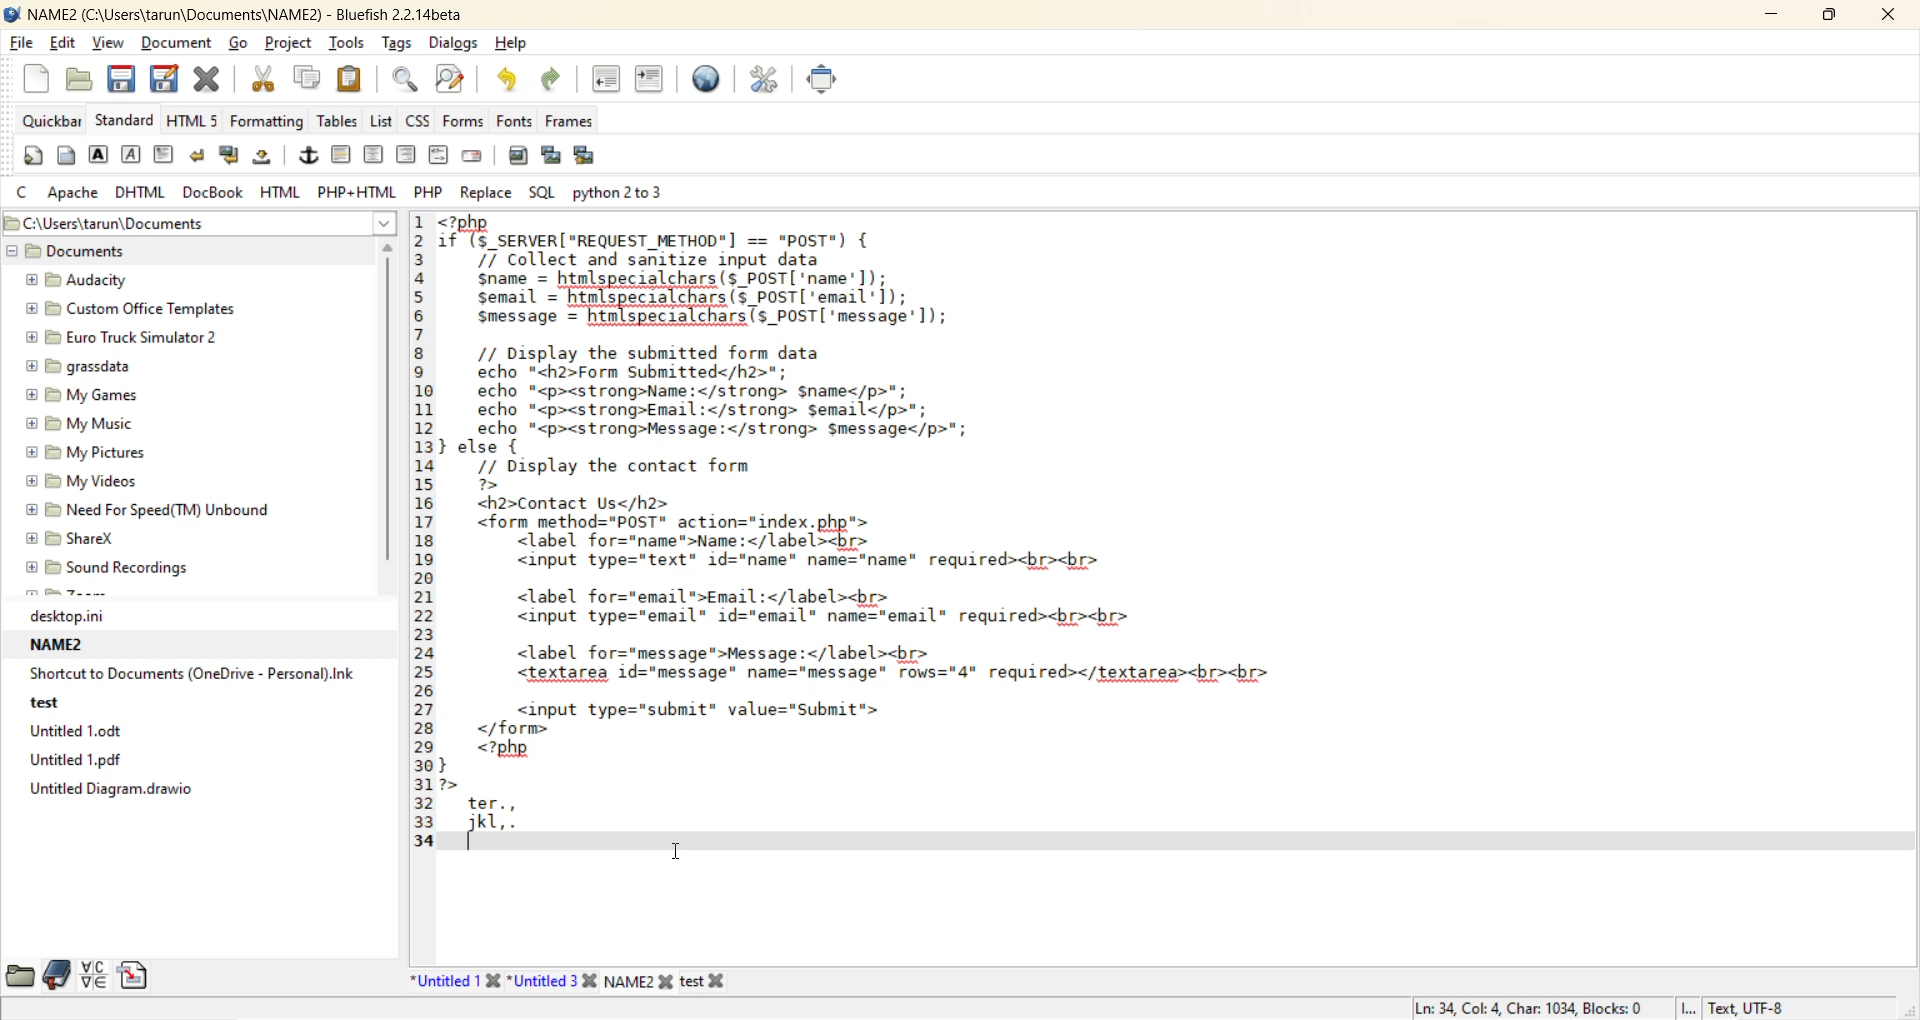 Image resolution: width=1920 pixels, height=1020 pixels. I want to click on close, so click(1881, 15).